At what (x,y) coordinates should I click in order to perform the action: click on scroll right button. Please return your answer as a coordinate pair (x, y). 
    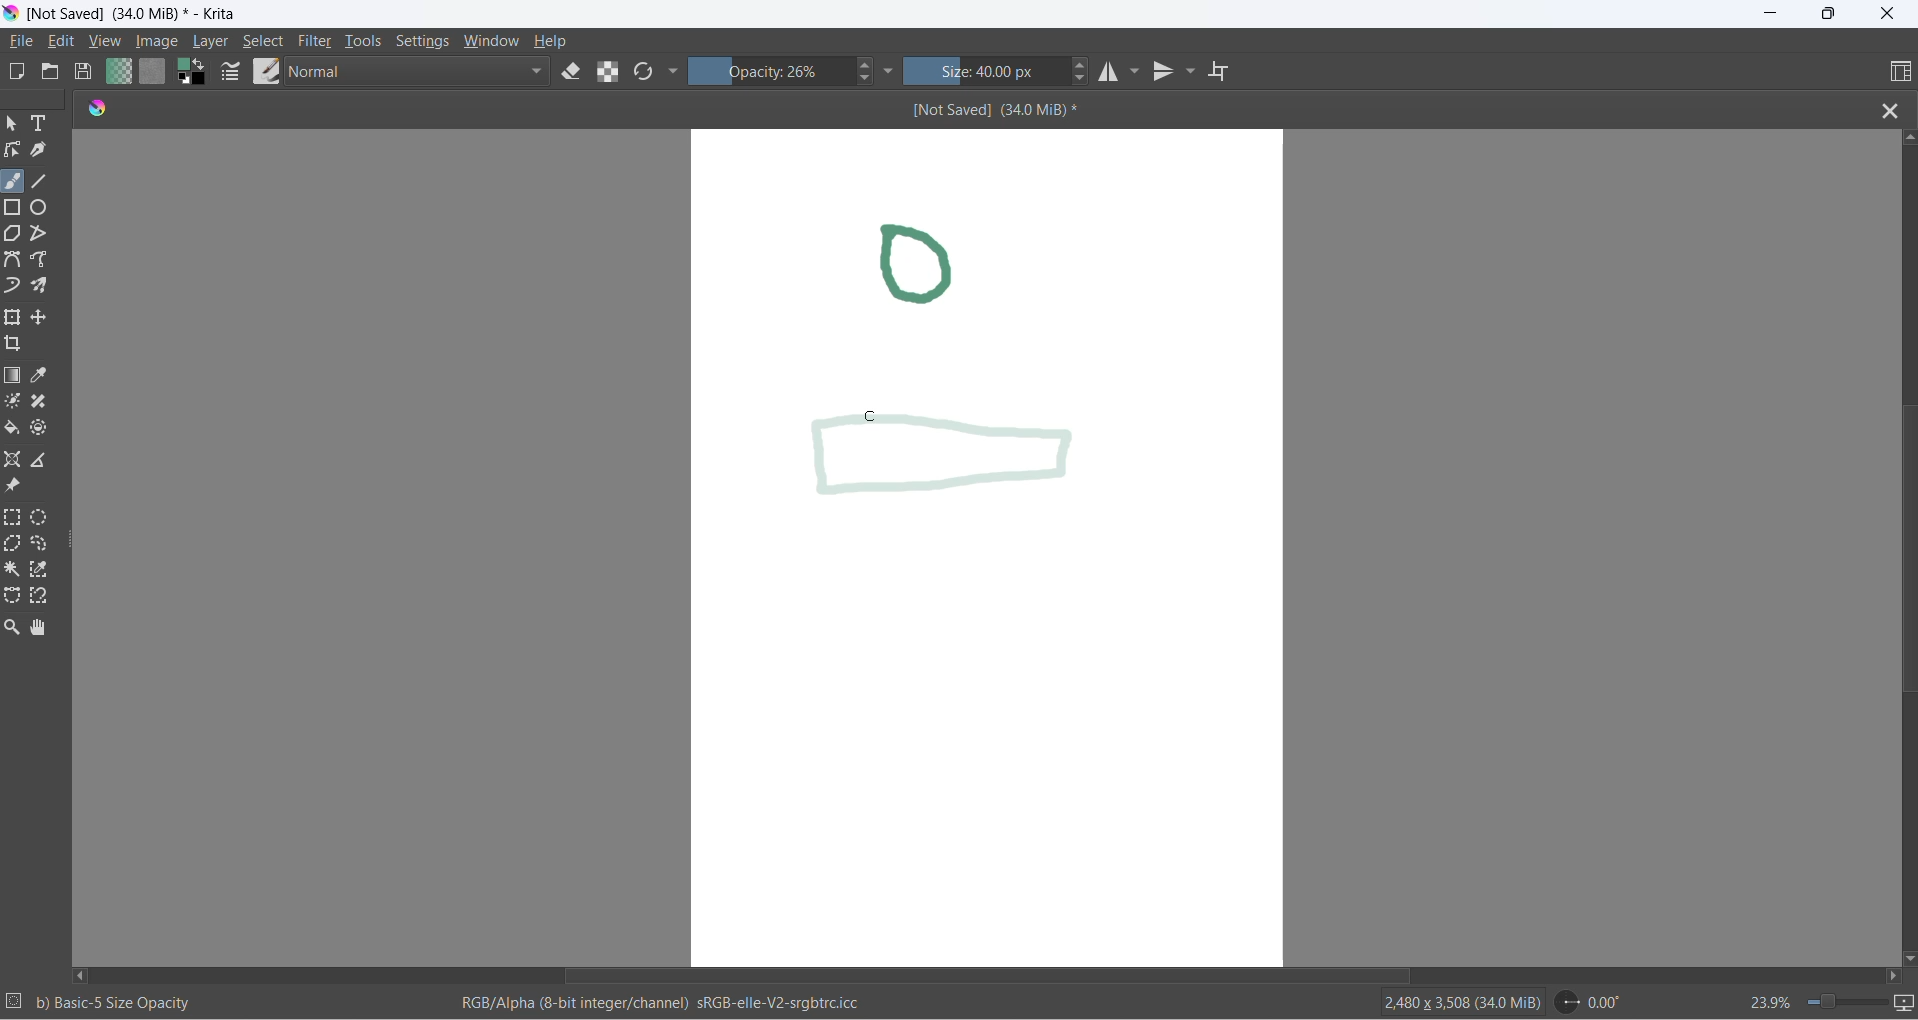
    Looking at the image, I should click on (1899, 976).